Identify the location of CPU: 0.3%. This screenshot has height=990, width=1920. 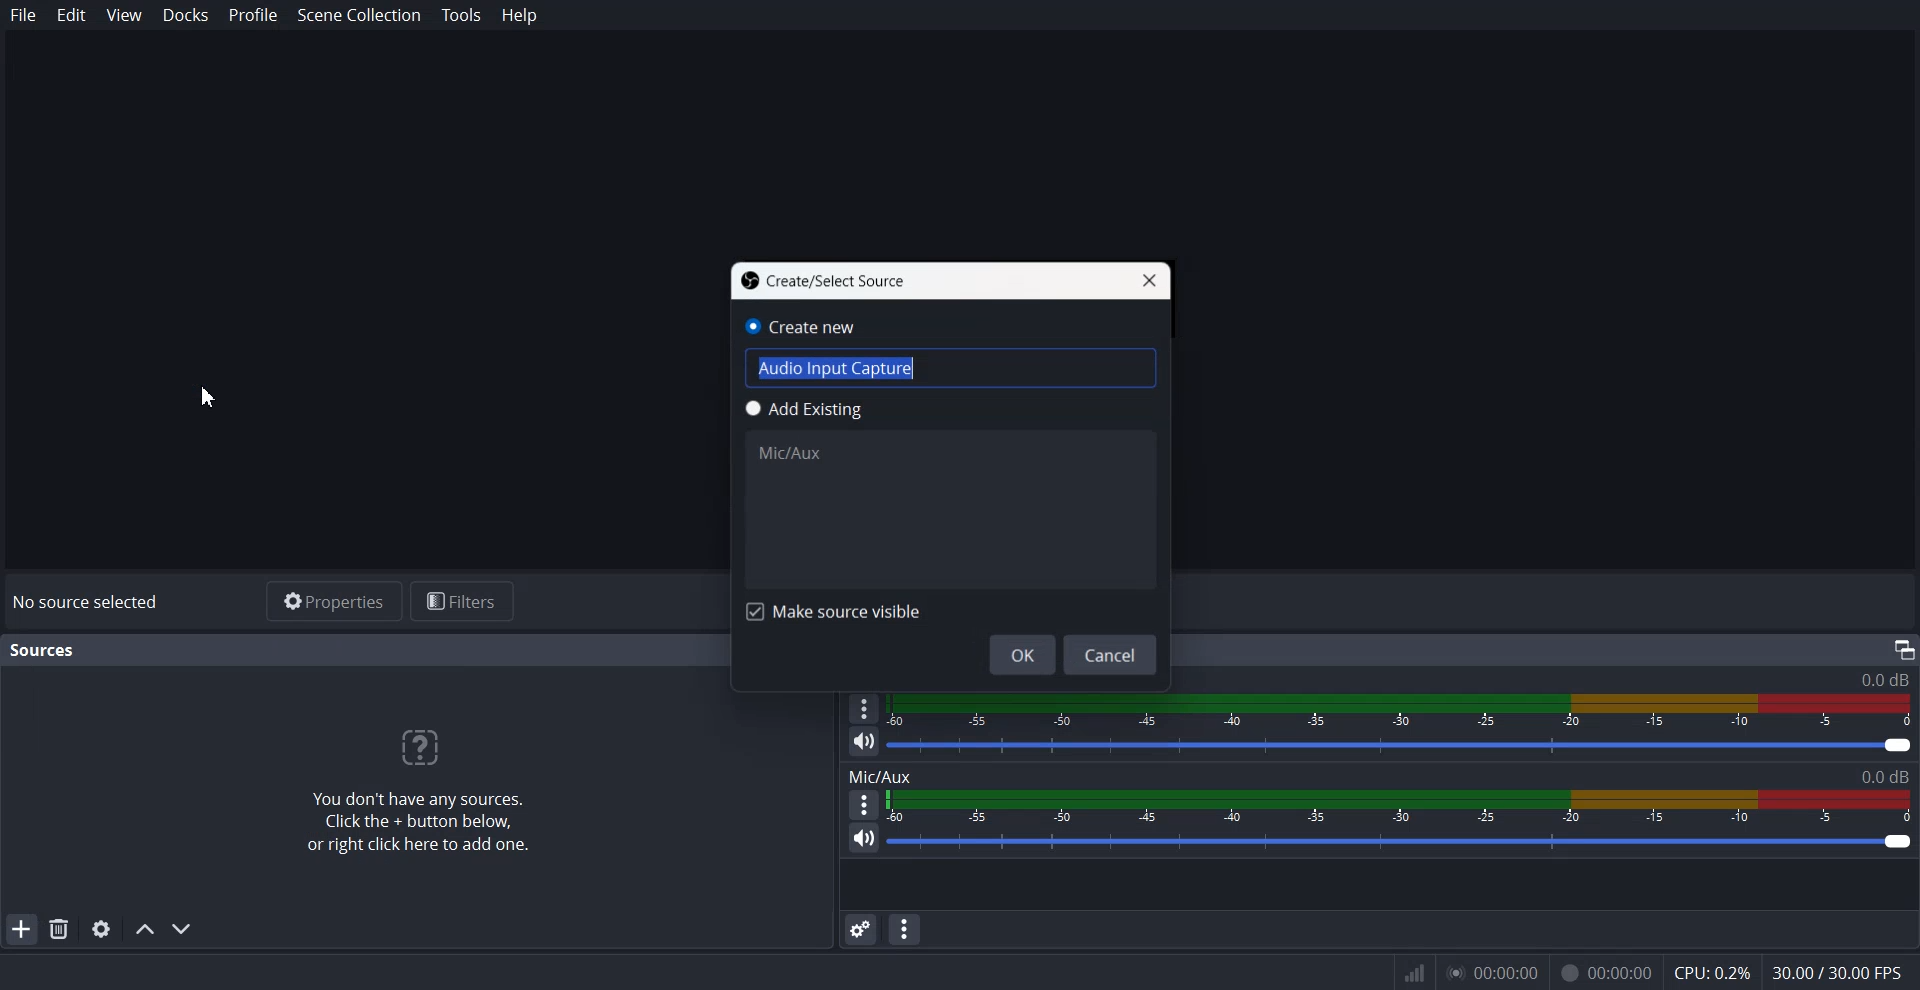
(1711, 975).